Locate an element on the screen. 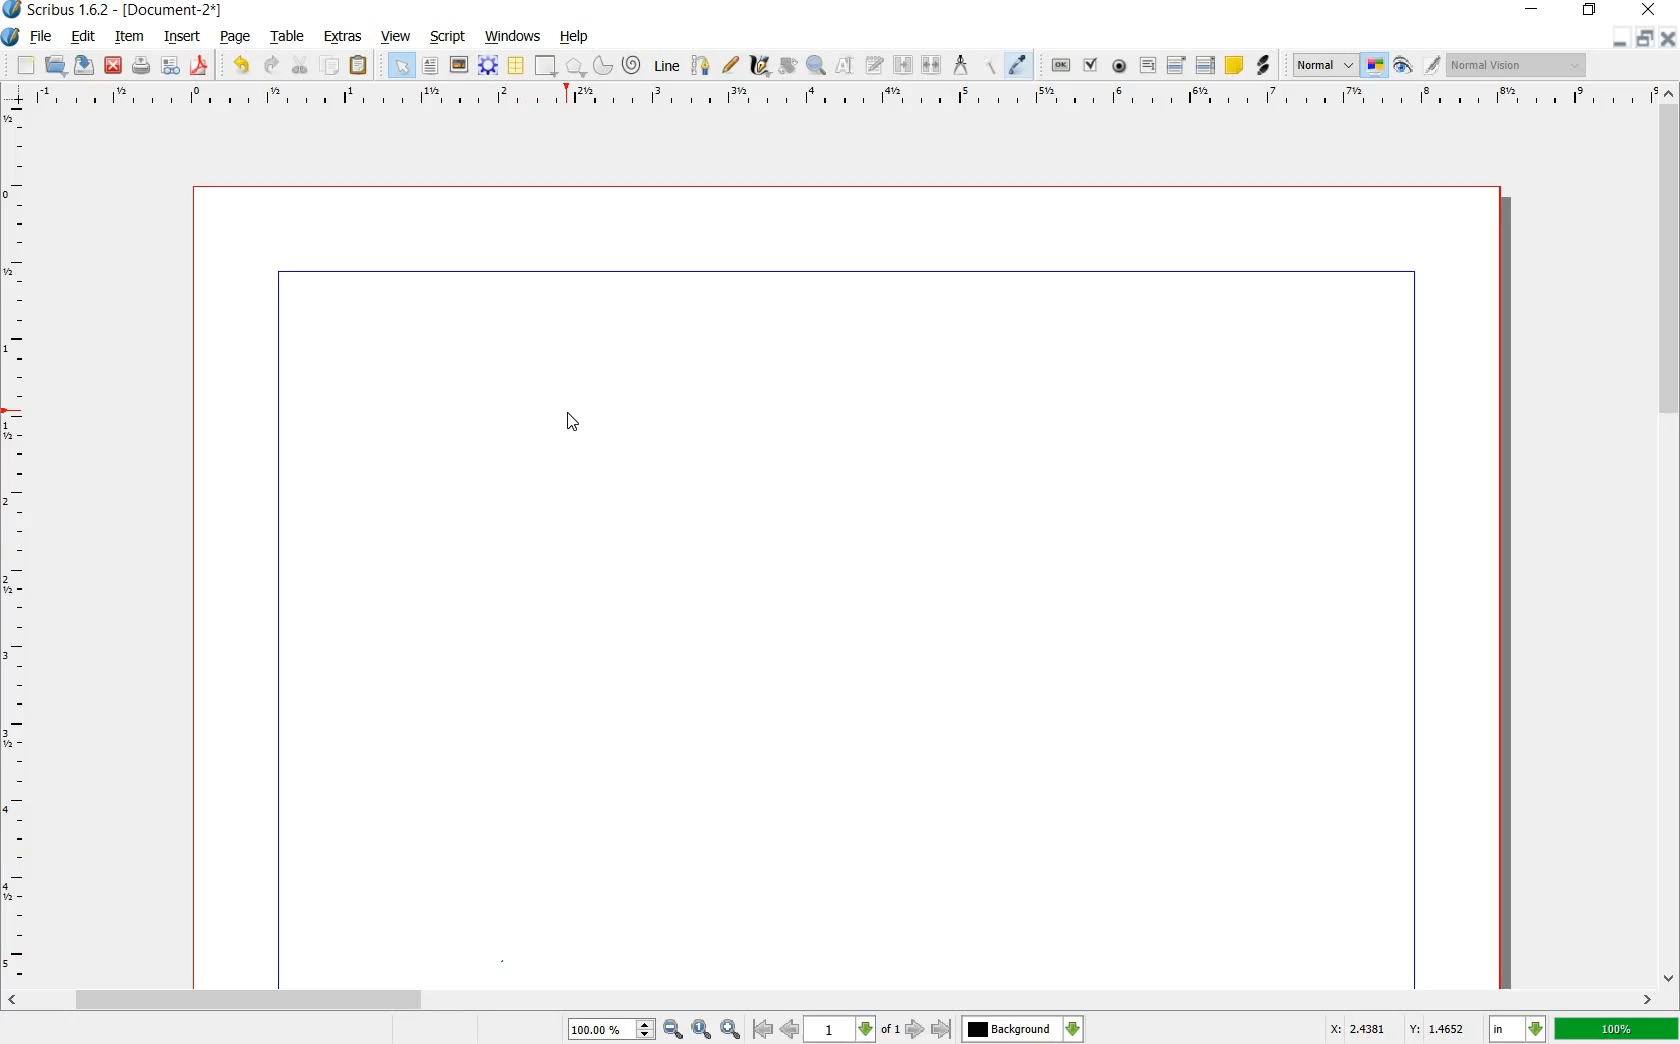  ZOOM IN OR OUT is located at coordinates (818, 63).